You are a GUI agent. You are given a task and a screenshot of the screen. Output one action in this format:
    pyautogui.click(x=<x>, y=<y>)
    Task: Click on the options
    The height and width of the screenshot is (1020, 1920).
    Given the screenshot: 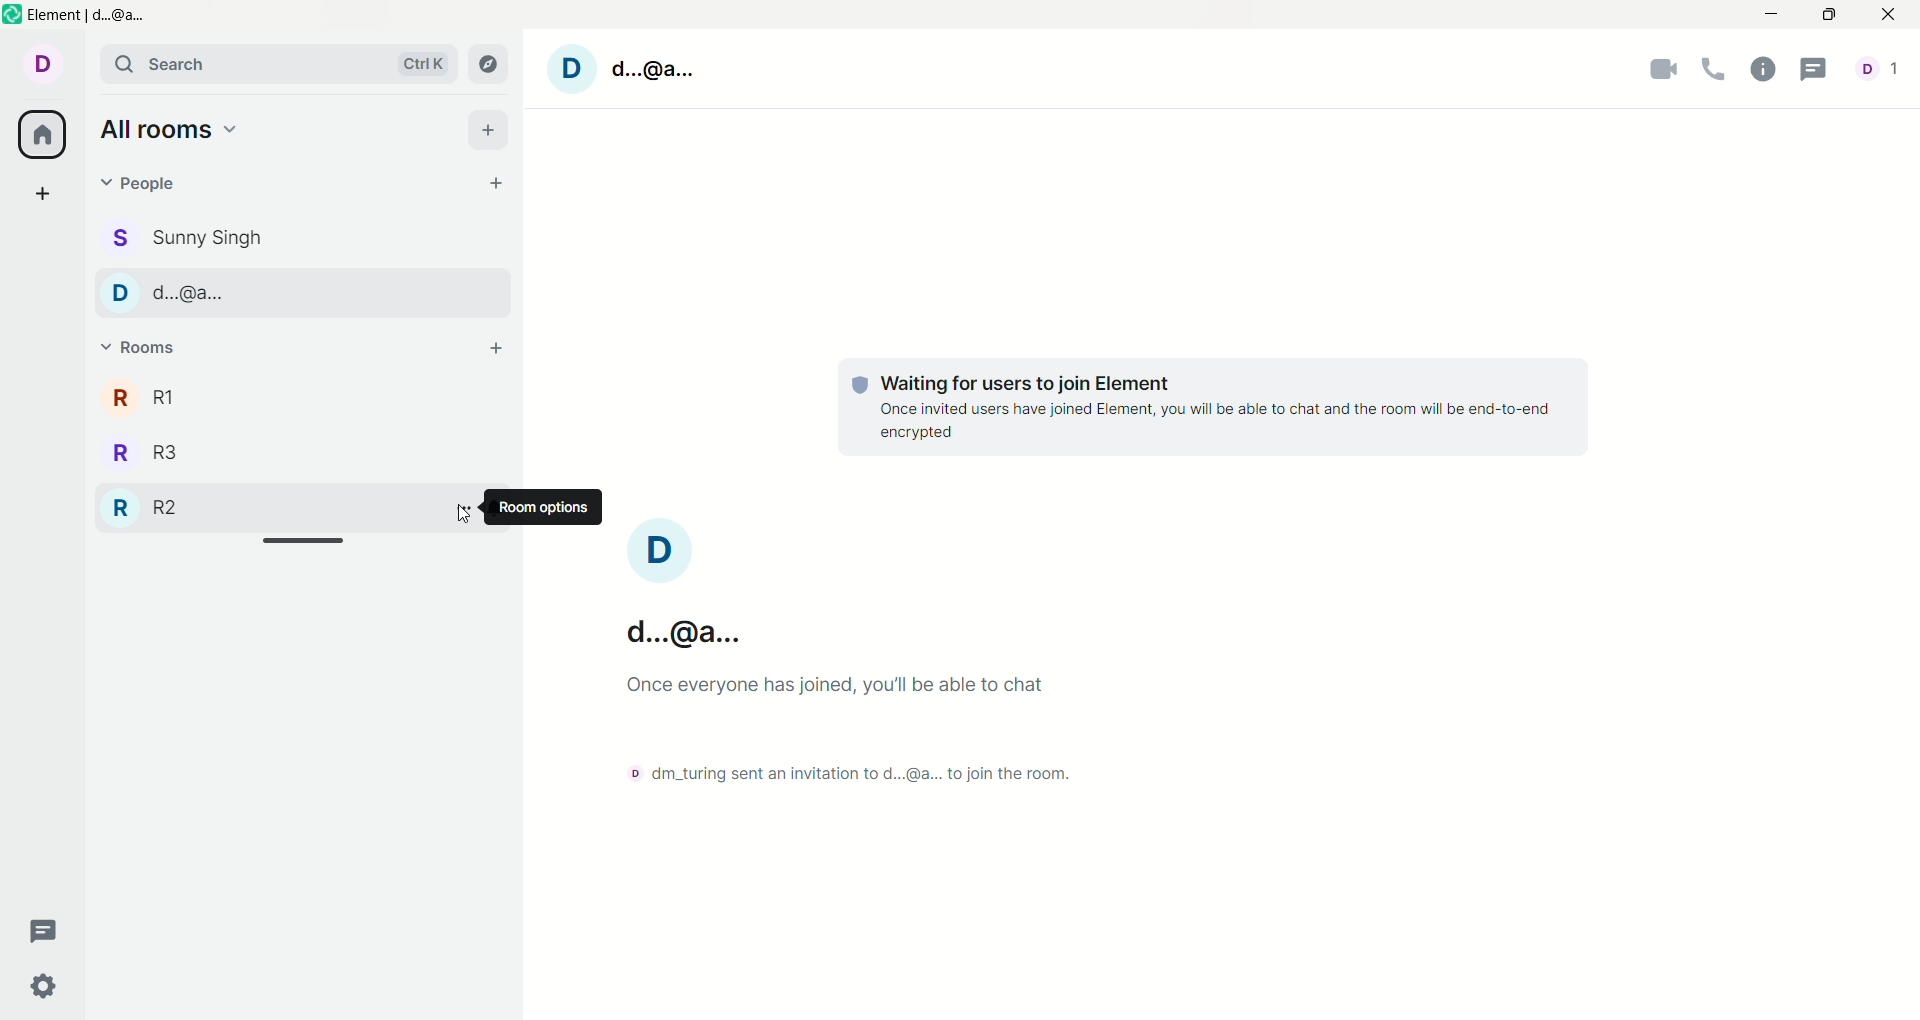 What is the action you would take?
    pyautogui.click(x=465, y=511)
    